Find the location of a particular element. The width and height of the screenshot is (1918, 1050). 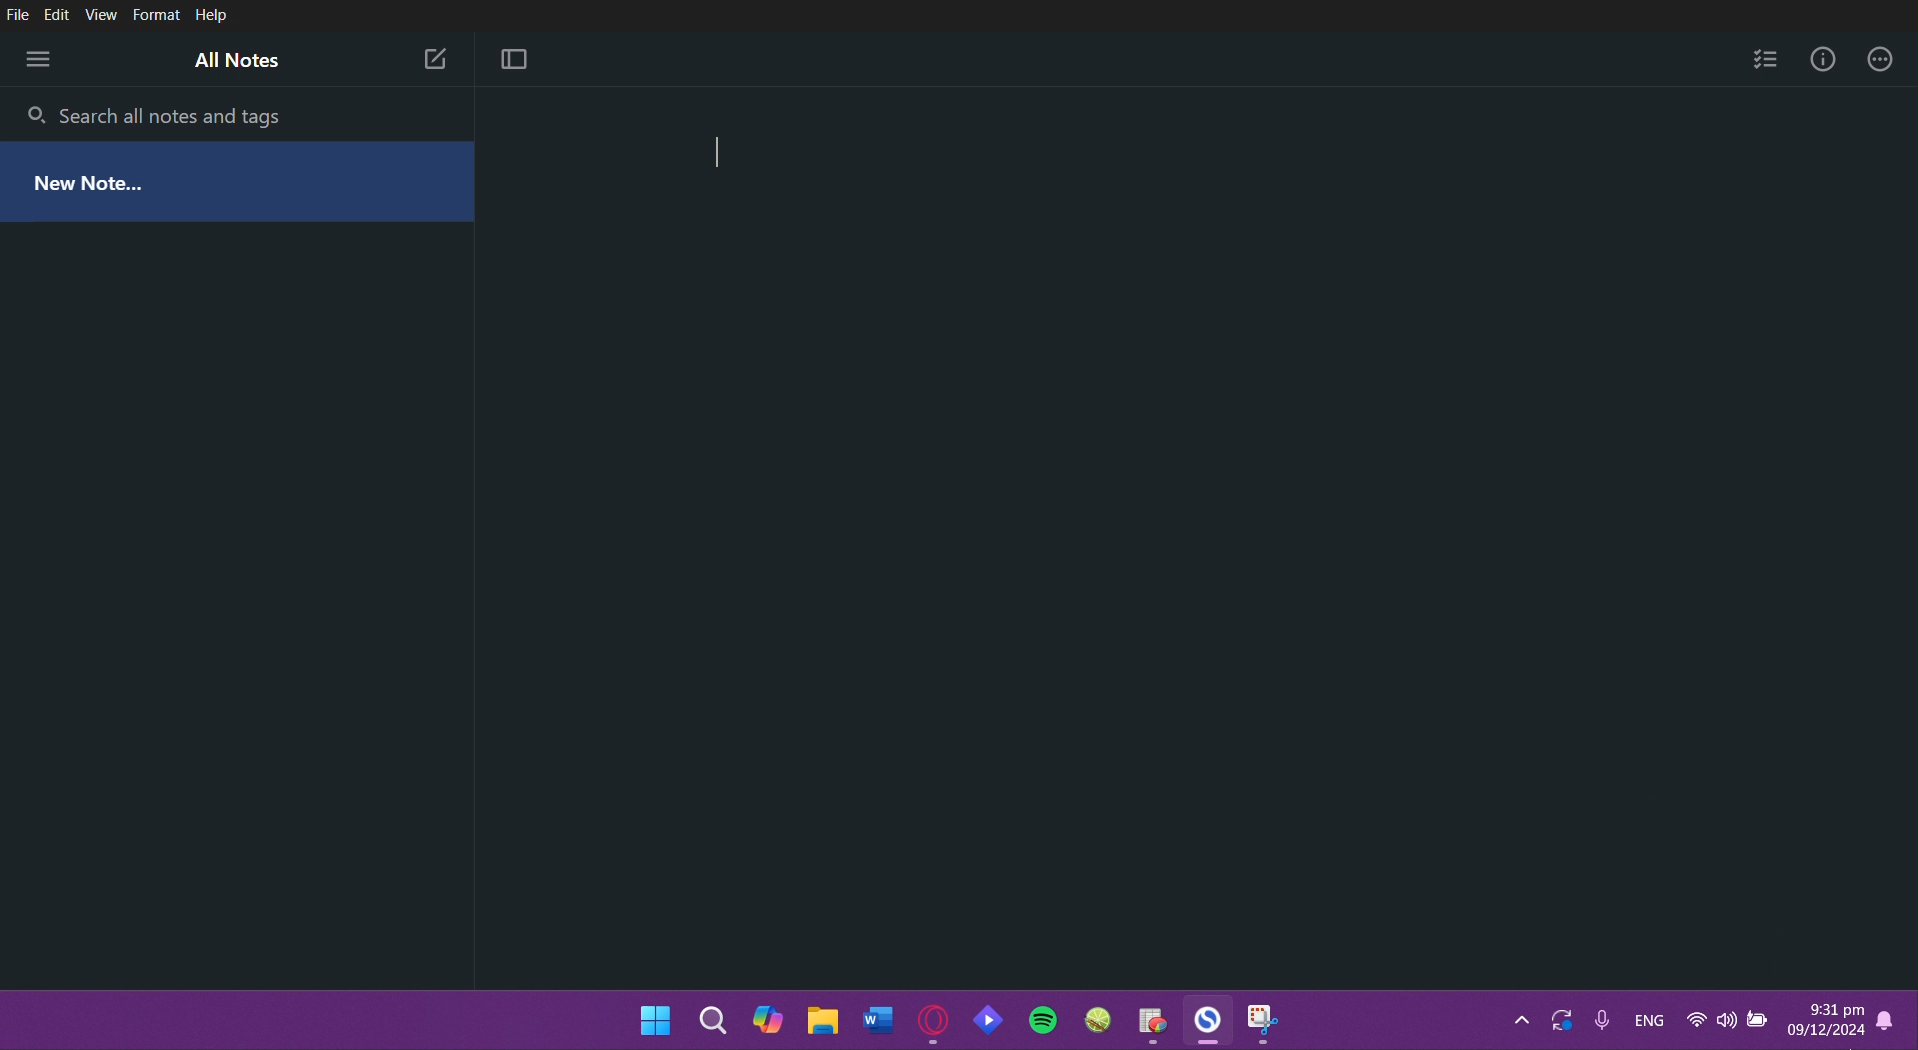

typing cursor is located at coordinates (720, 155).